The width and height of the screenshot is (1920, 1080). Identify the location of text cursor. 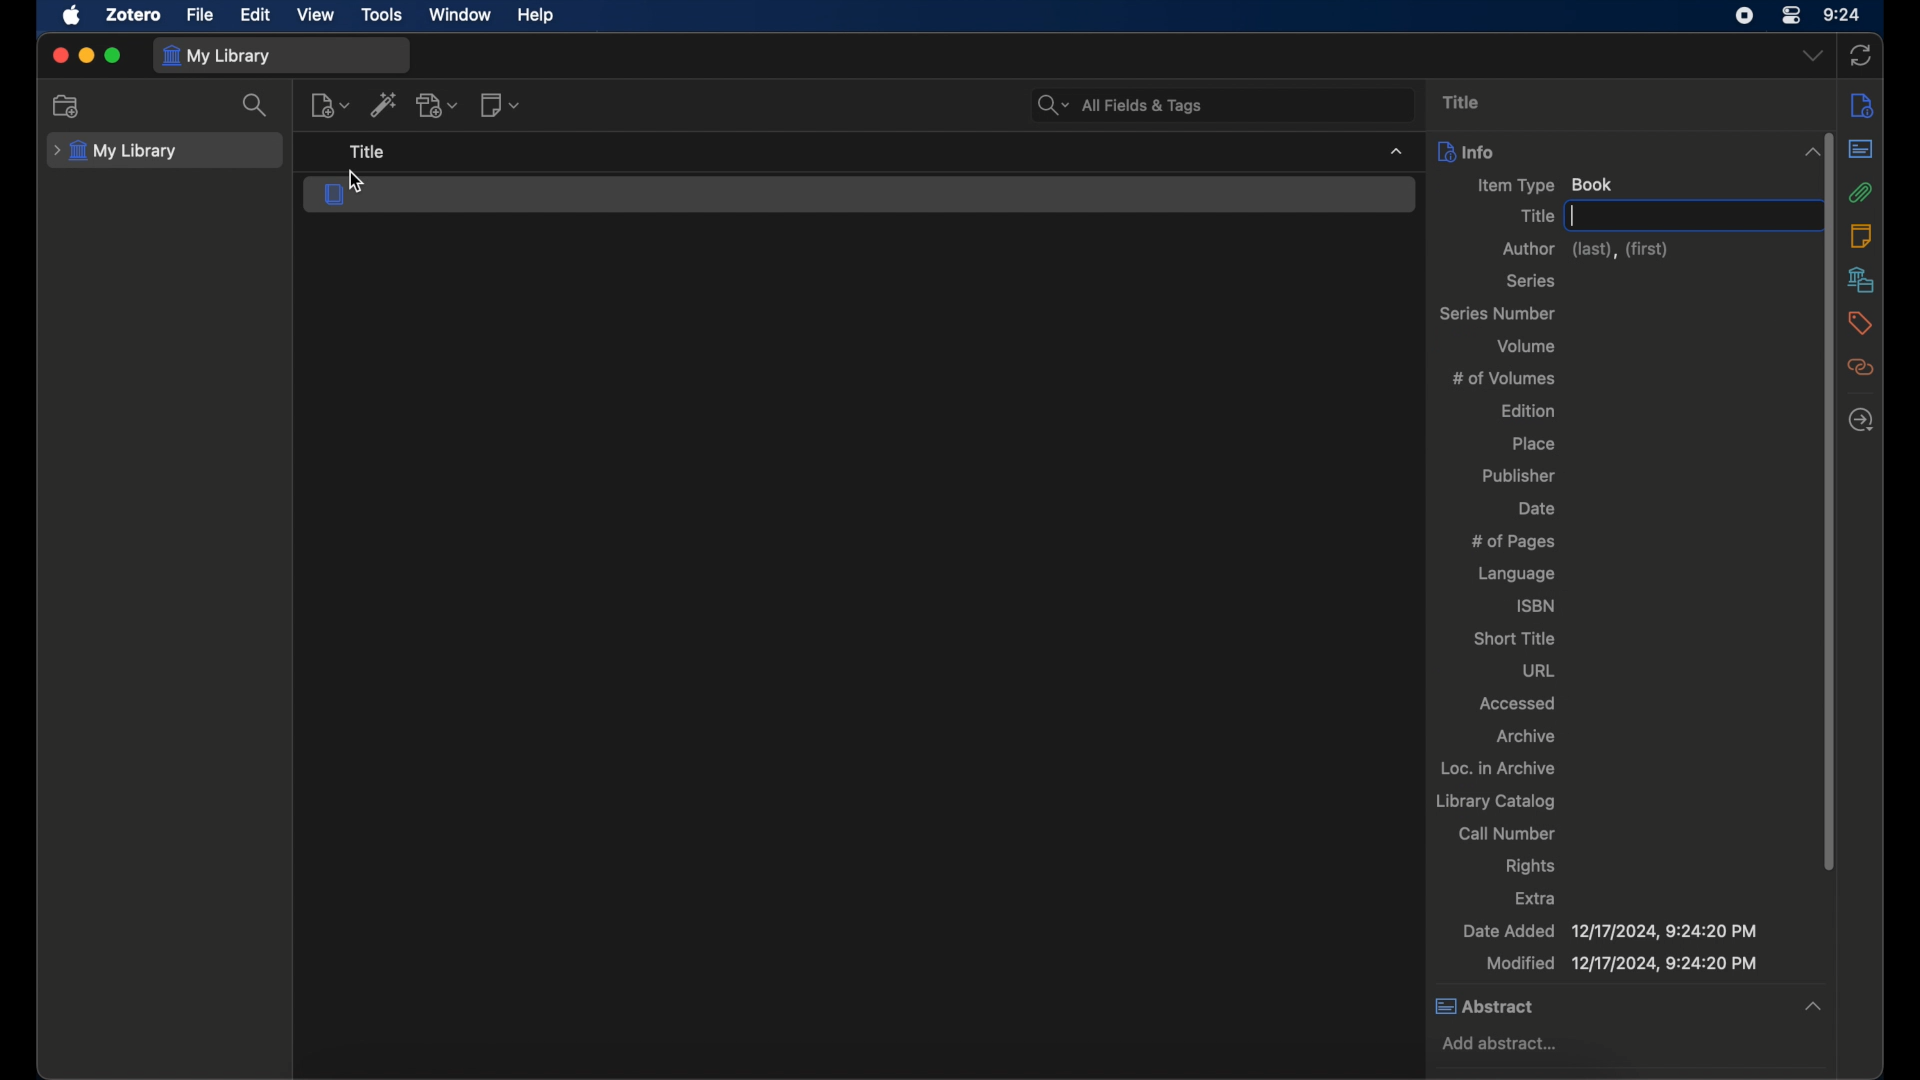
(1576, 214).